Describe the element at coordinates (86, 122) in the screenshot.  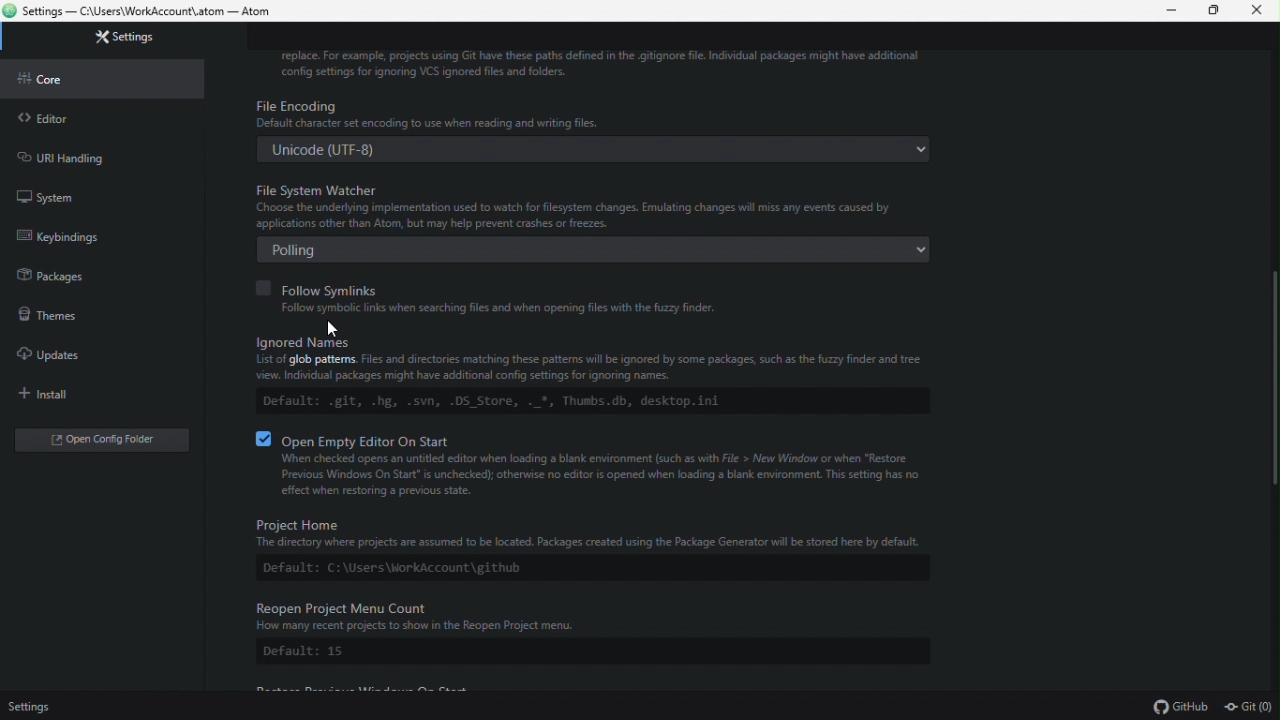
I see `editor` at that location.